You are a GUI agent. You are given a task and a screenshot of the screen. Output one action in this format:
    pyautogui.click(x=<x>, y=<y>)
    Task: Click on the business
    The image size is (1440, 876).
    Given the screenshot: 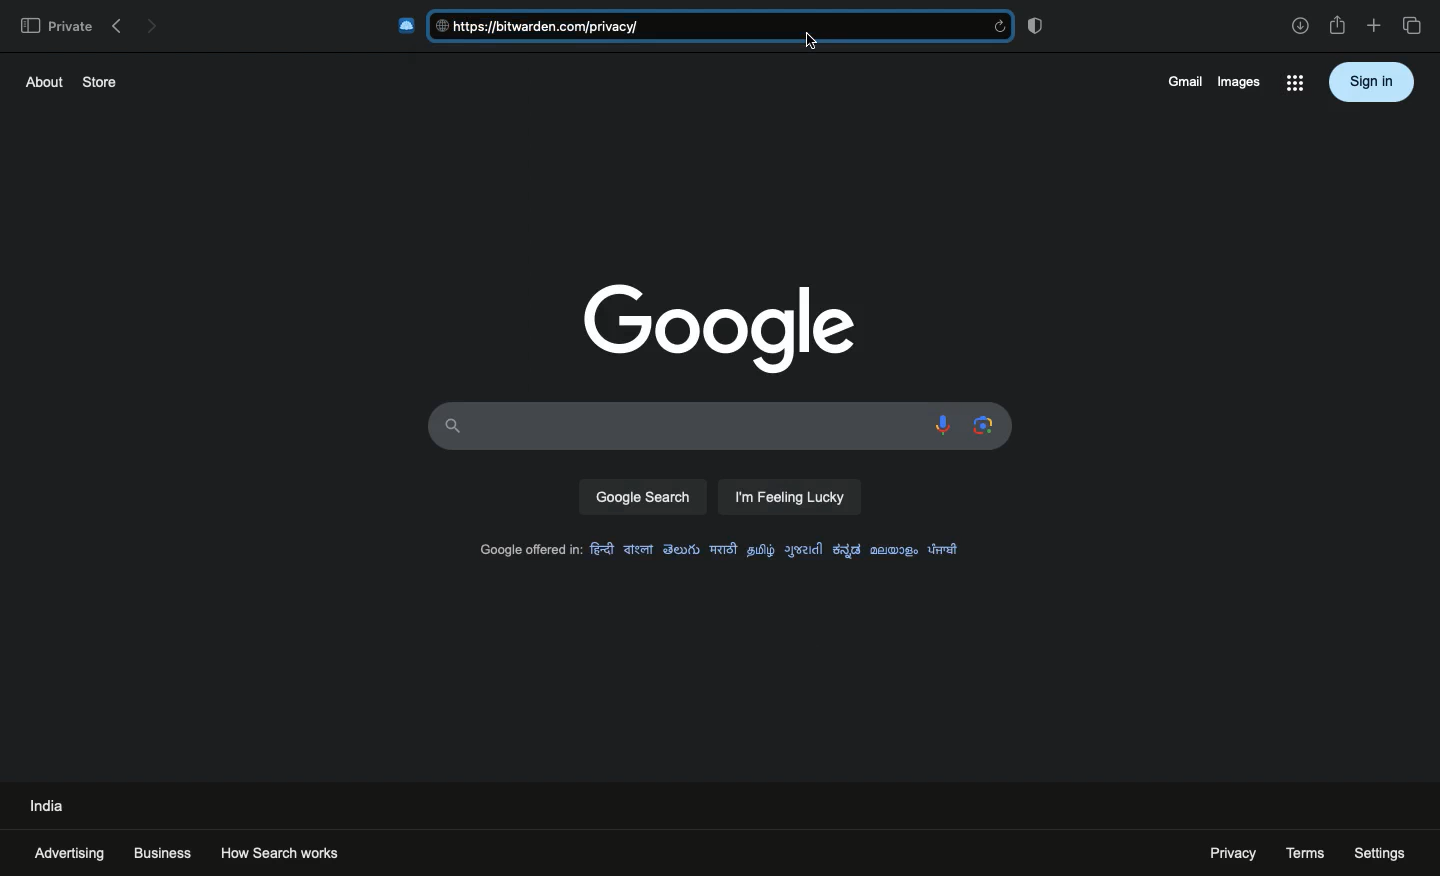 What is the action you would take?
    pyautogui.click(x=163, y=853)
    